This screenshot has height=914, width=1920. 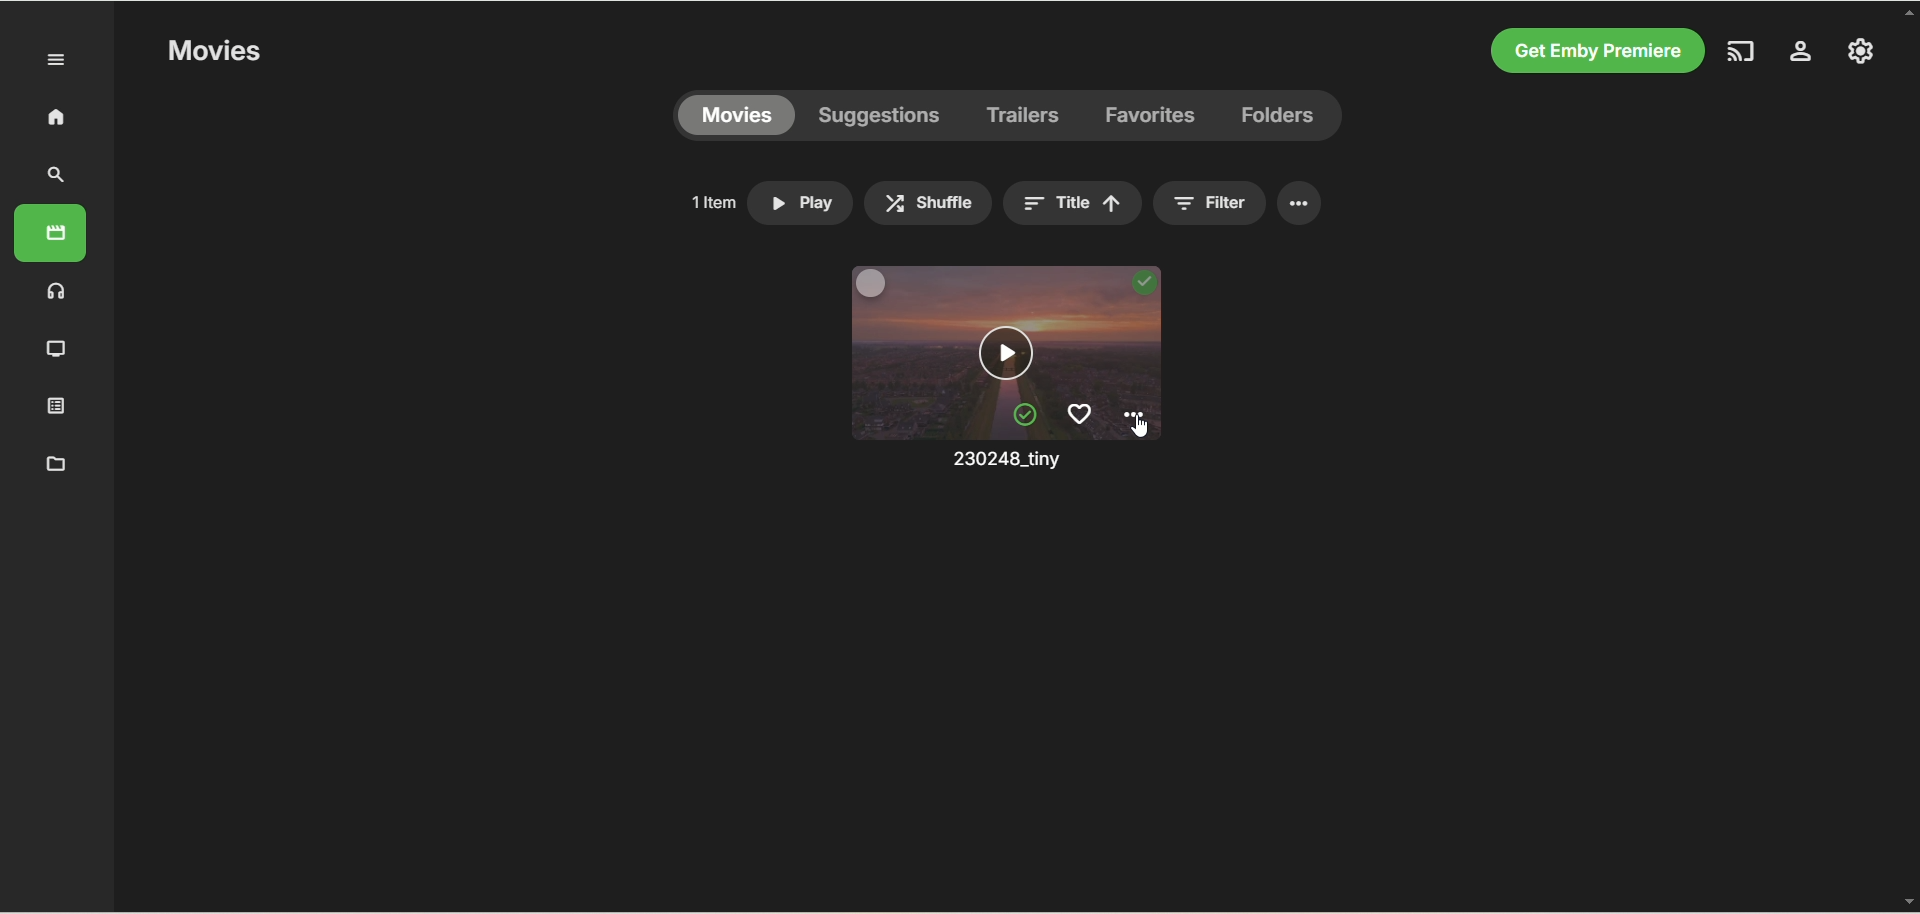 What do you see at coordinates (55, 116) in the screenshot?
I see `home` at bounding box center [55, 116].